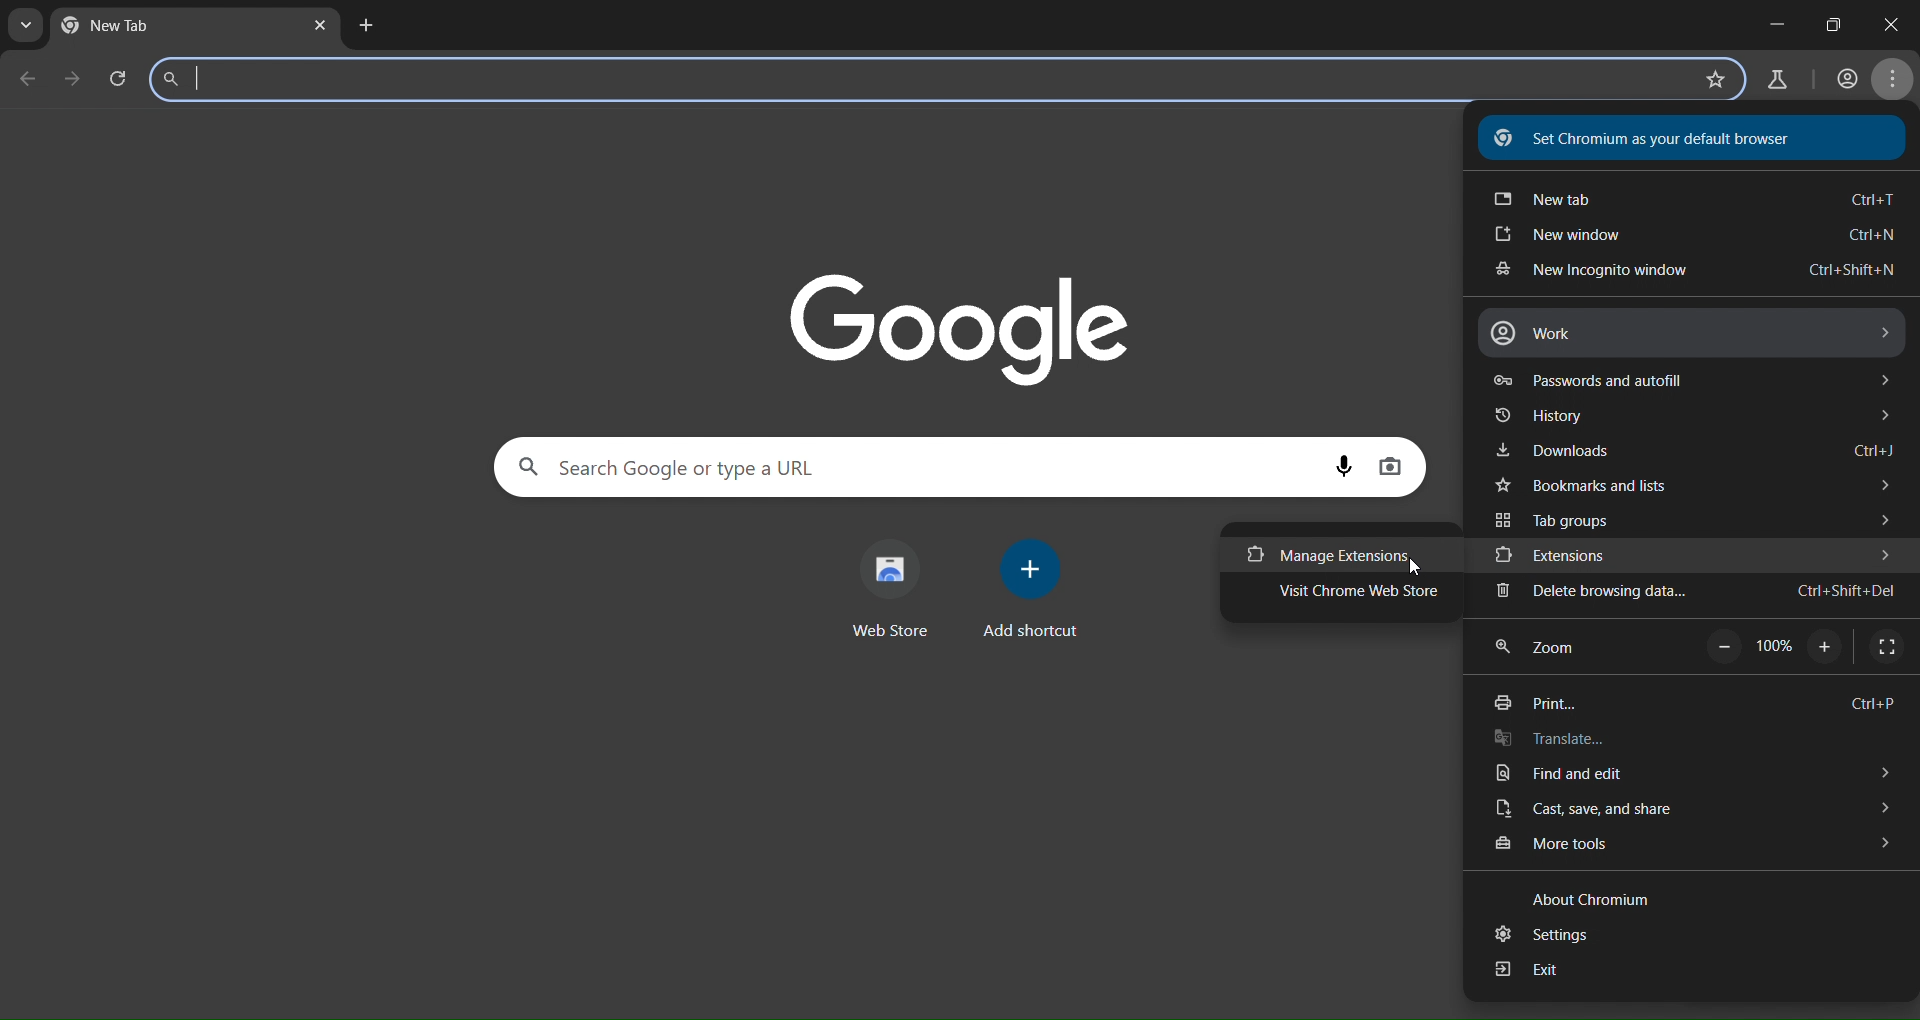  What do you see at coordinates (1667, 141) in the screenshot?
I see `Set Chromium as your default browser` at bounding box center [1667, 141].